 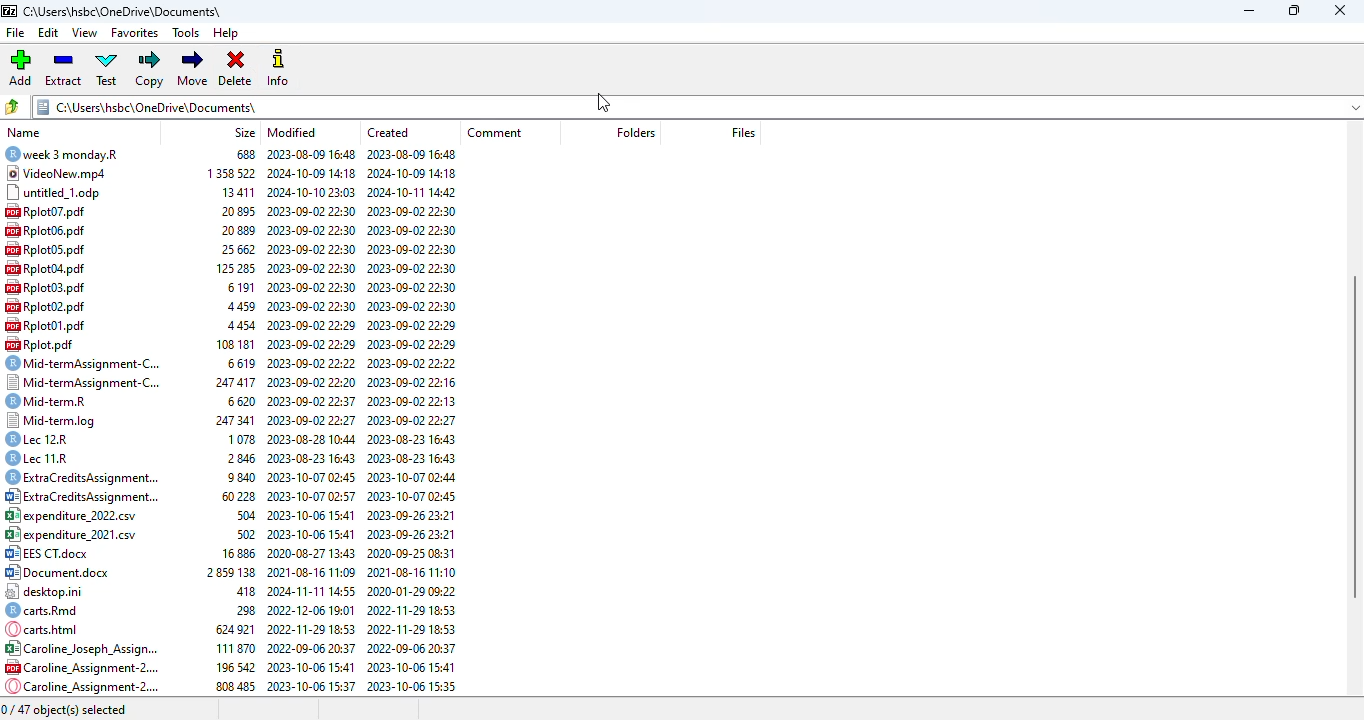 What do you see at coordinates (56, 192) in the screenshot?
I see `untitled_1.odp` at bounding box center [56, 192].